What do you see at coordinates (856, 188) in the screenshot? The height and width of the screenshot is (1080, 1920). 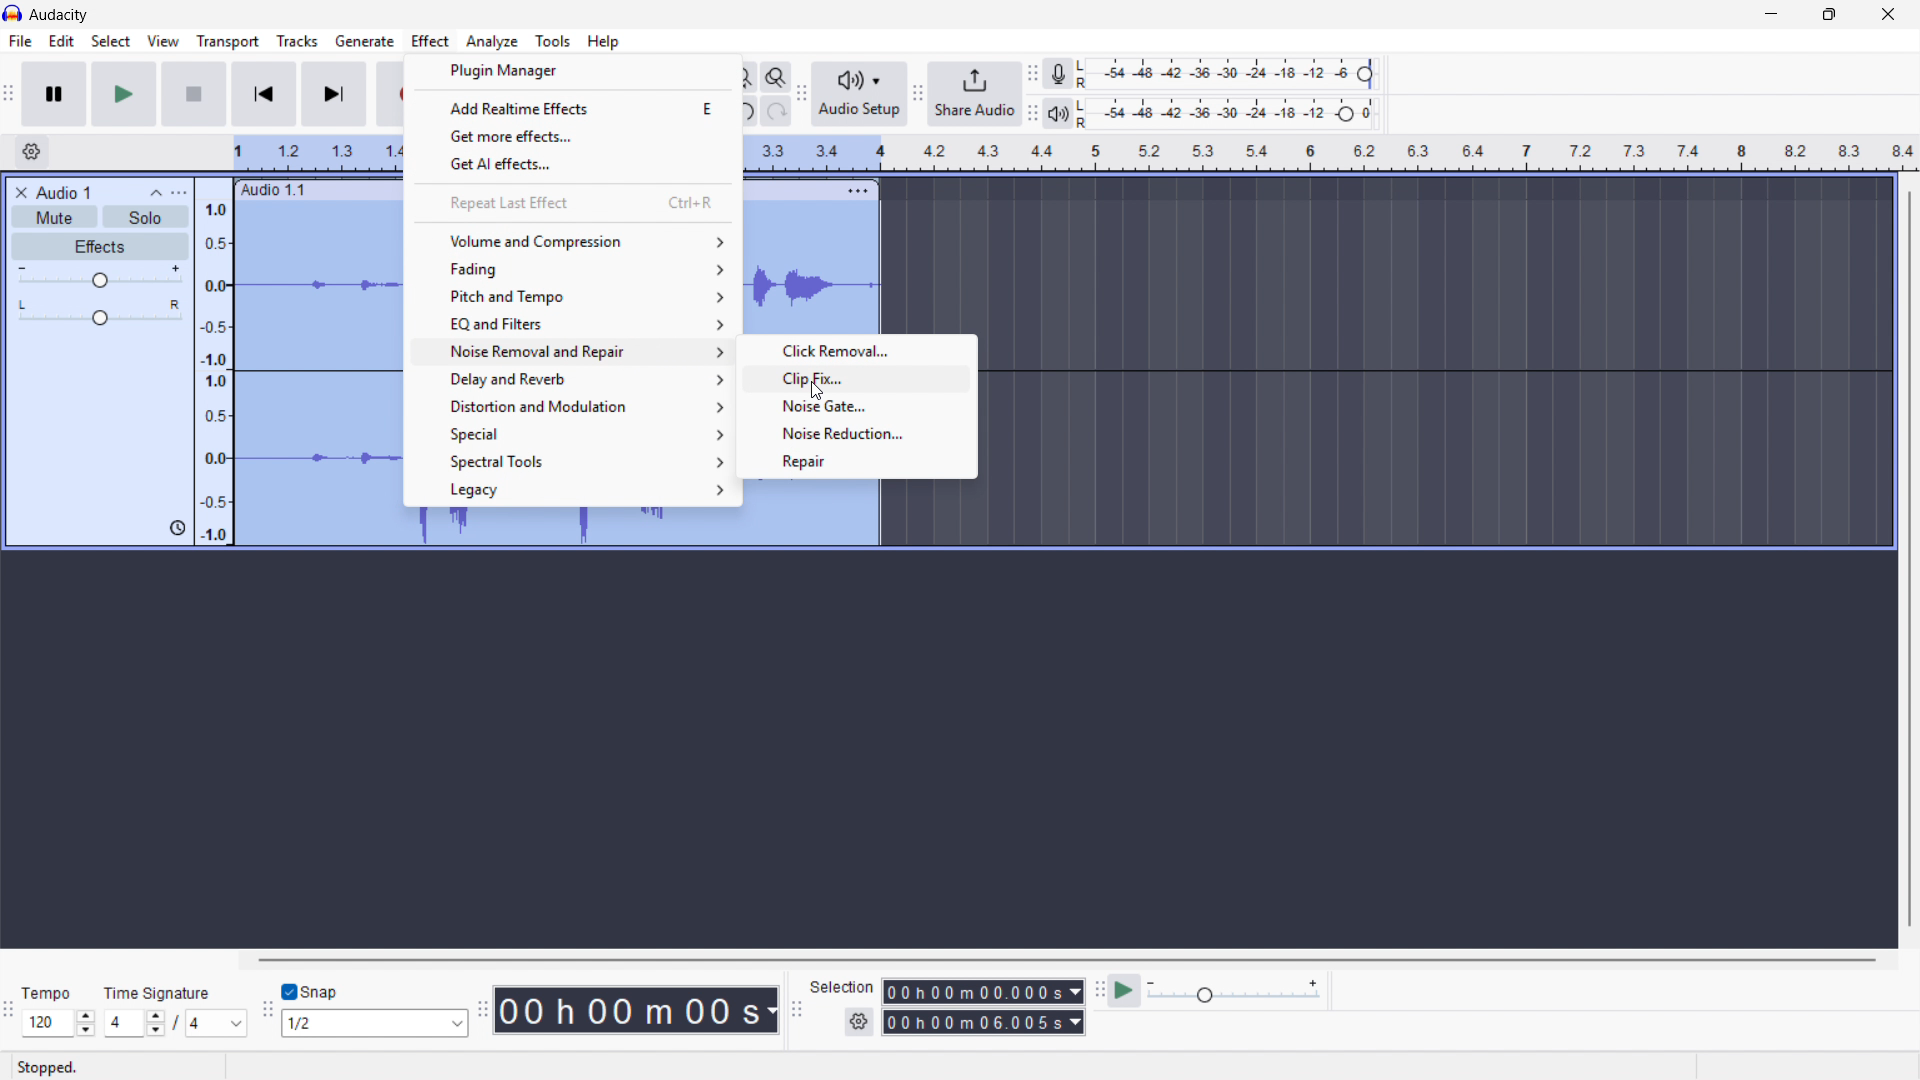 I see `Track options` at bounding box center [856, 188].